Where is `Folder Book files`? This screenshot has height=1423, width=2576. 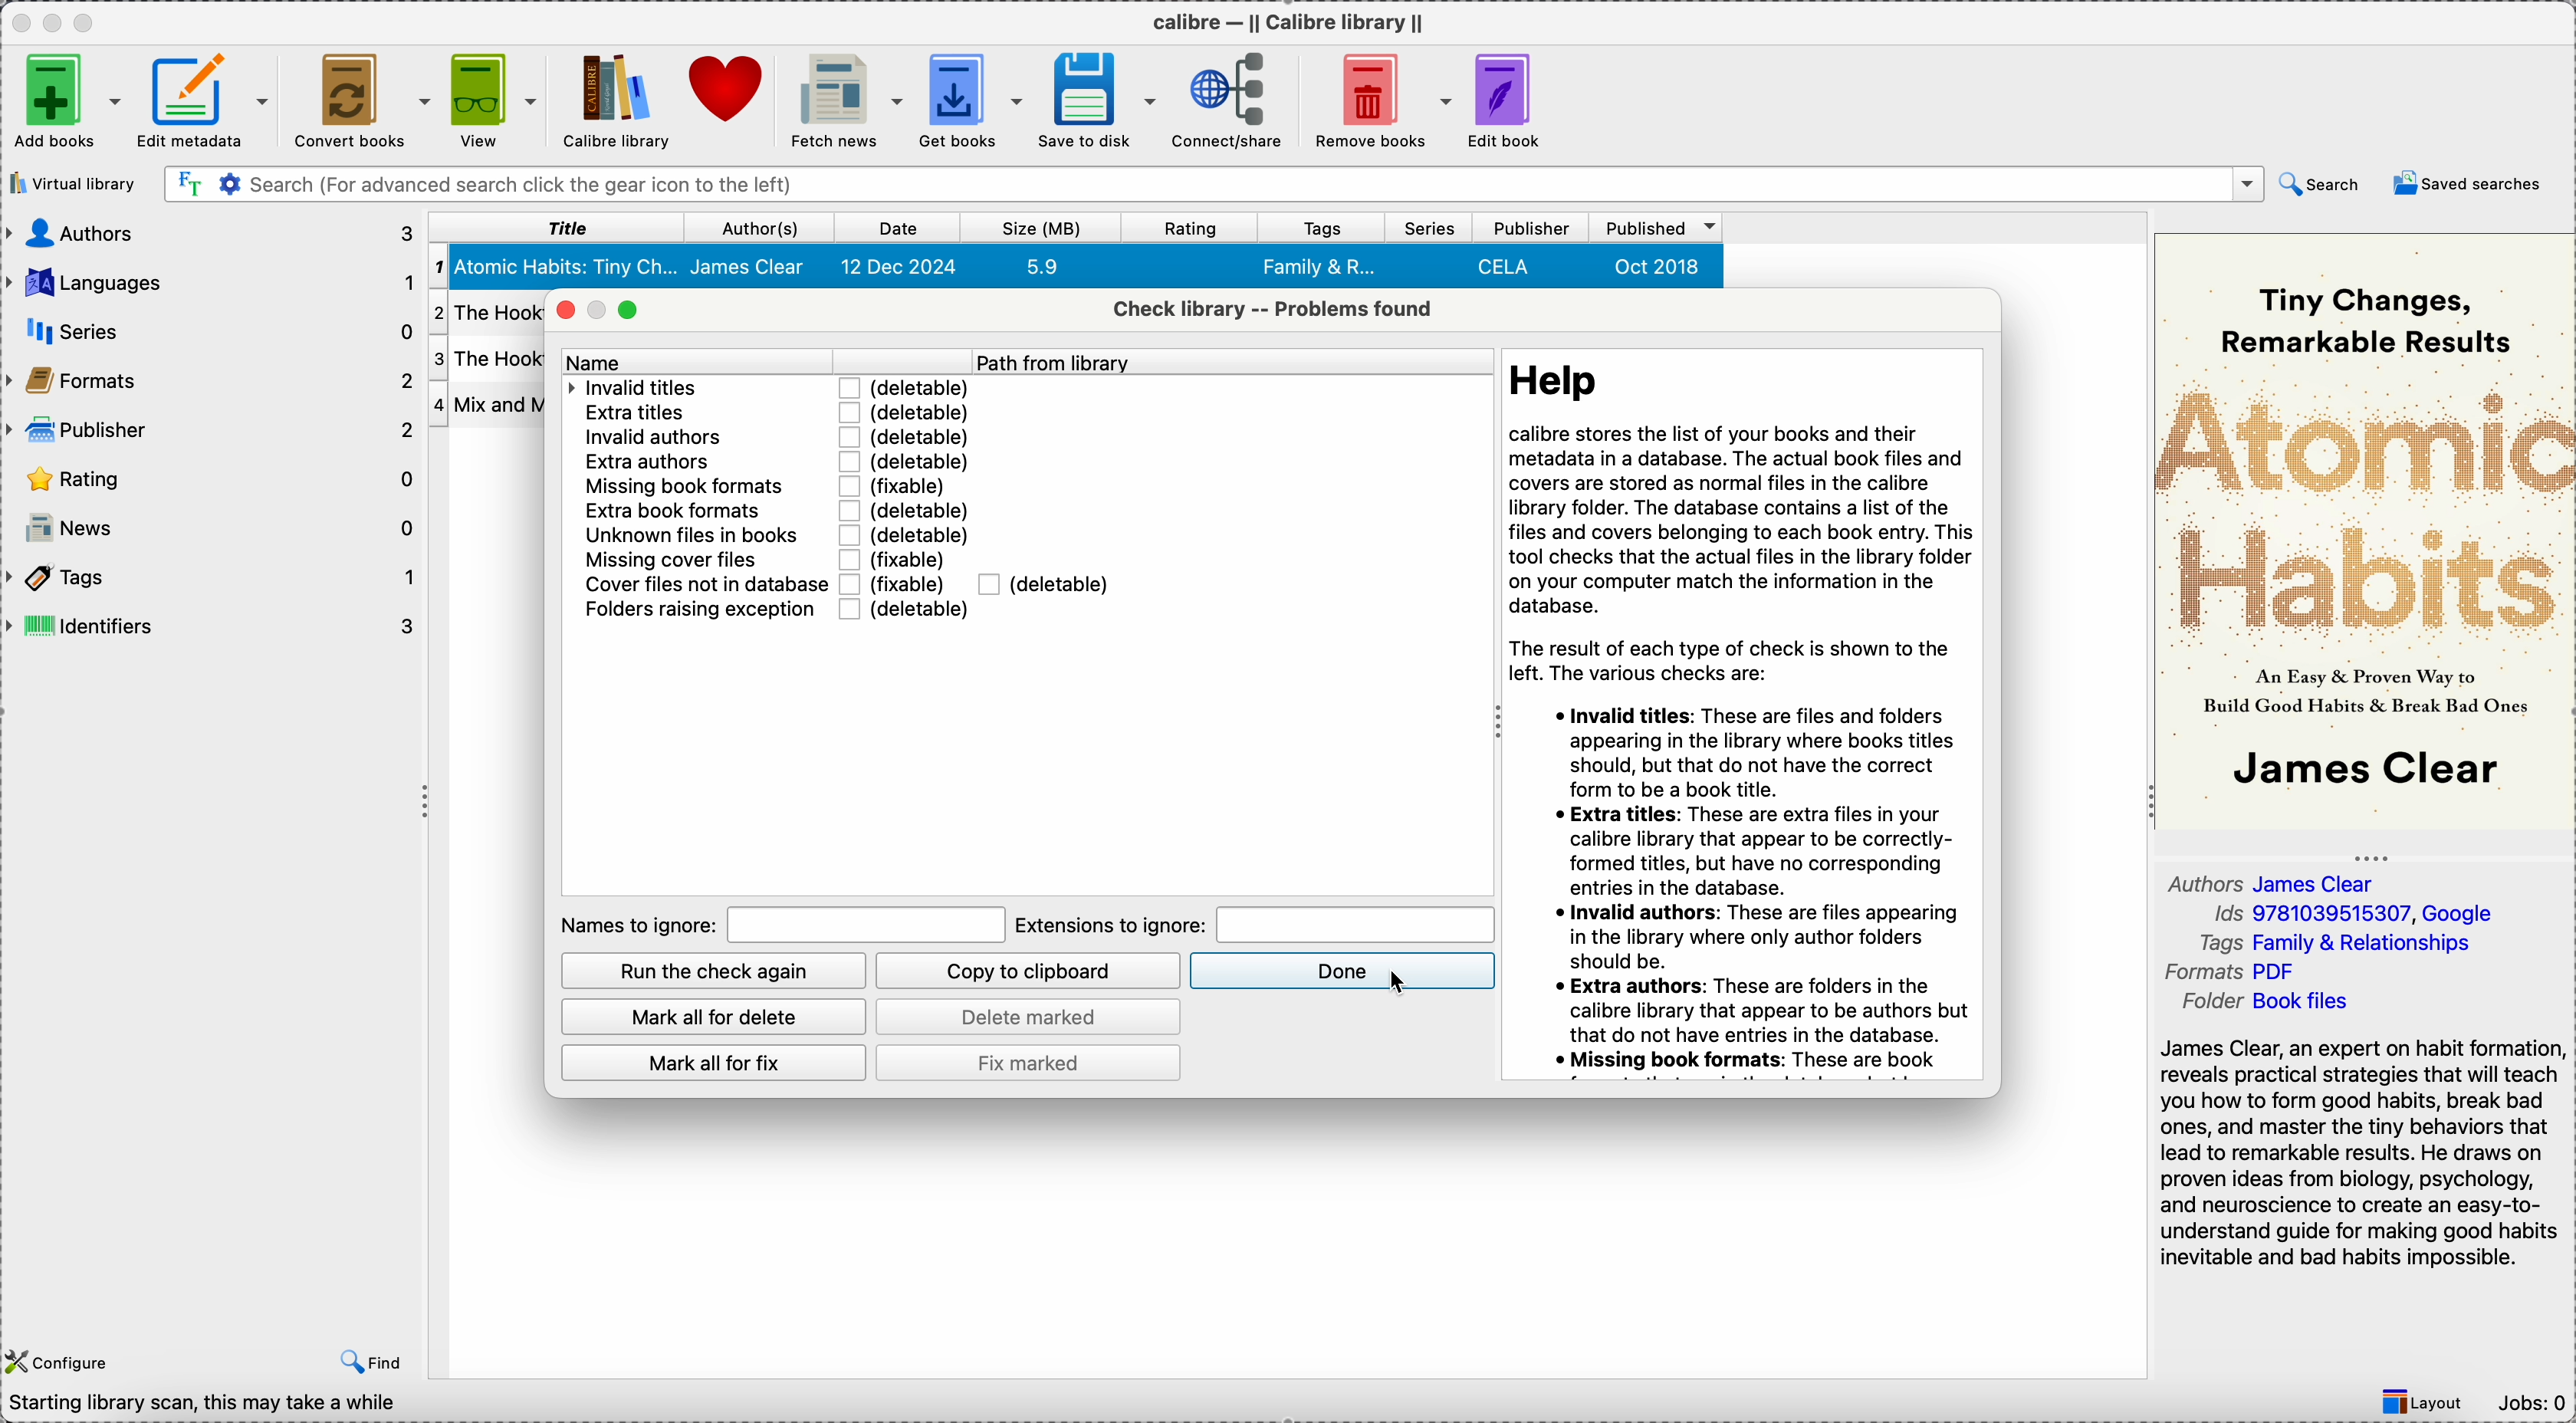
Folder Book files is located at coordinates (2270, 1004).